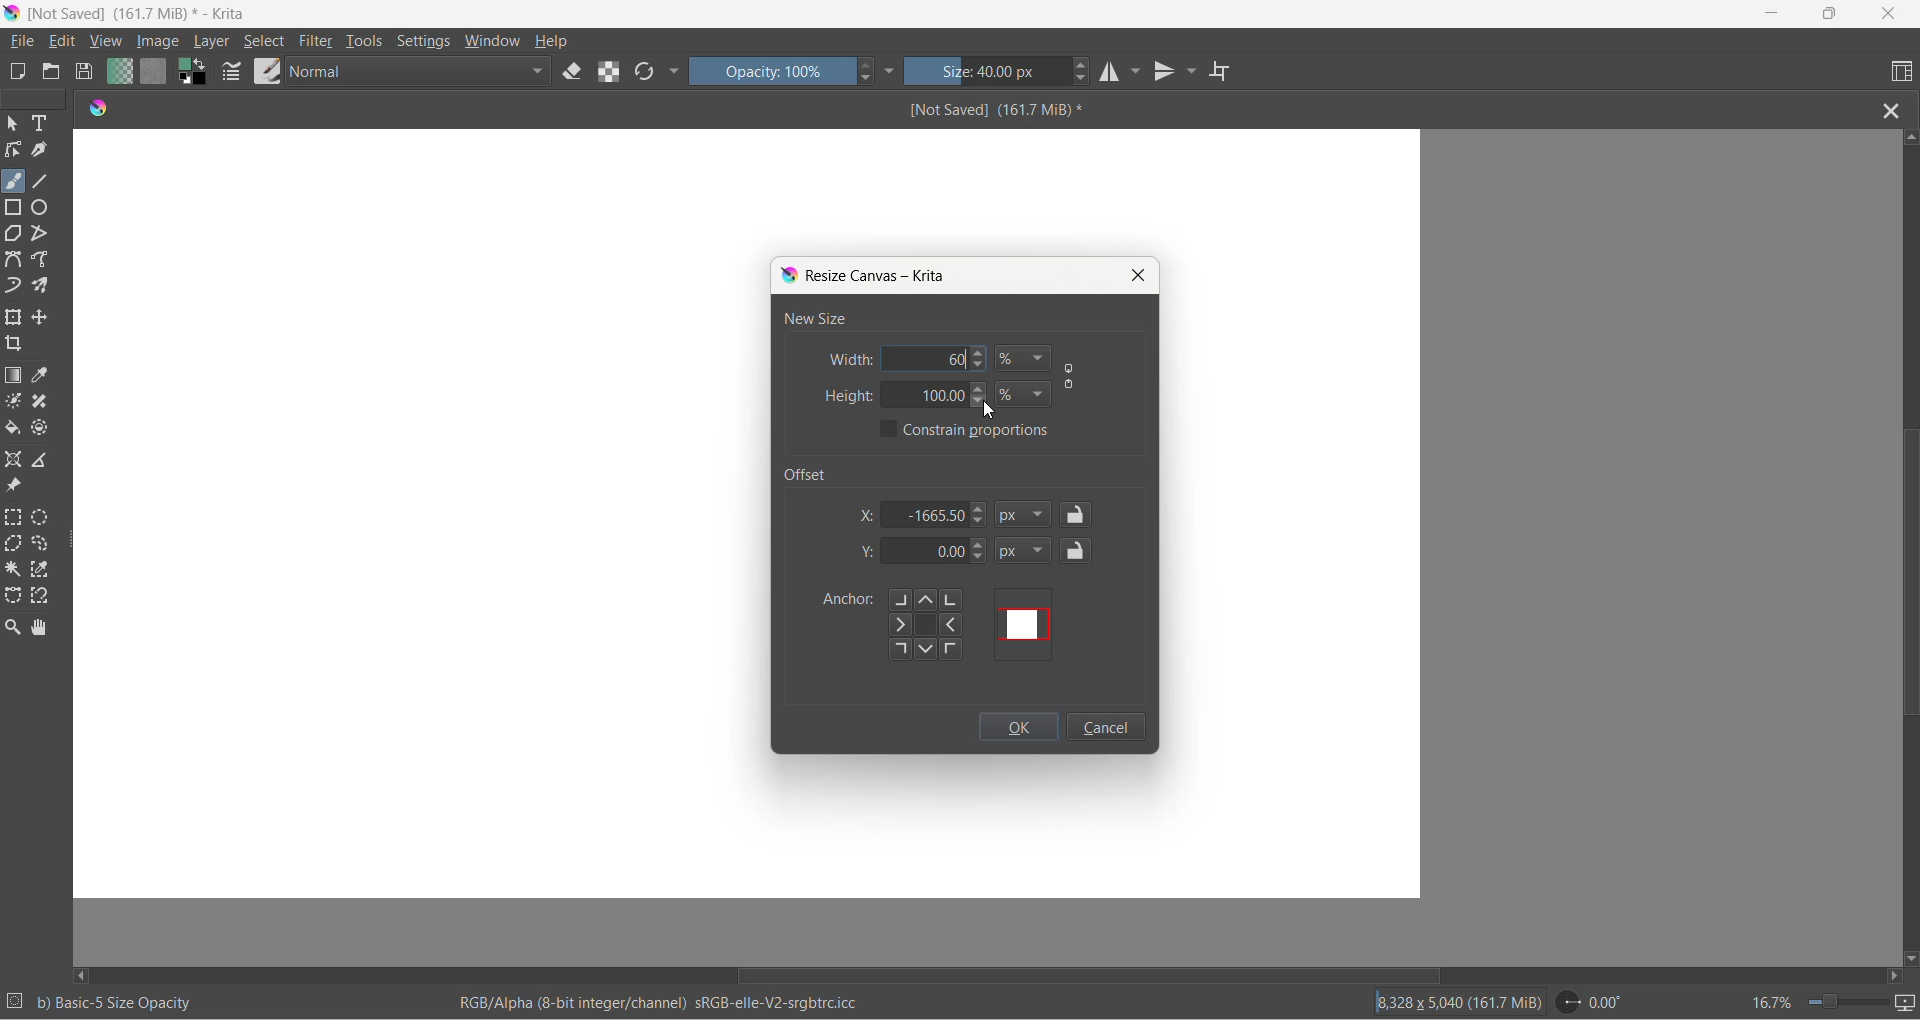 This screenshot has height=1020, width=1920. What do you see at coordinates (41, 235) in the screenshot?
I see `polyline tool` at bounding box center [41, 235].